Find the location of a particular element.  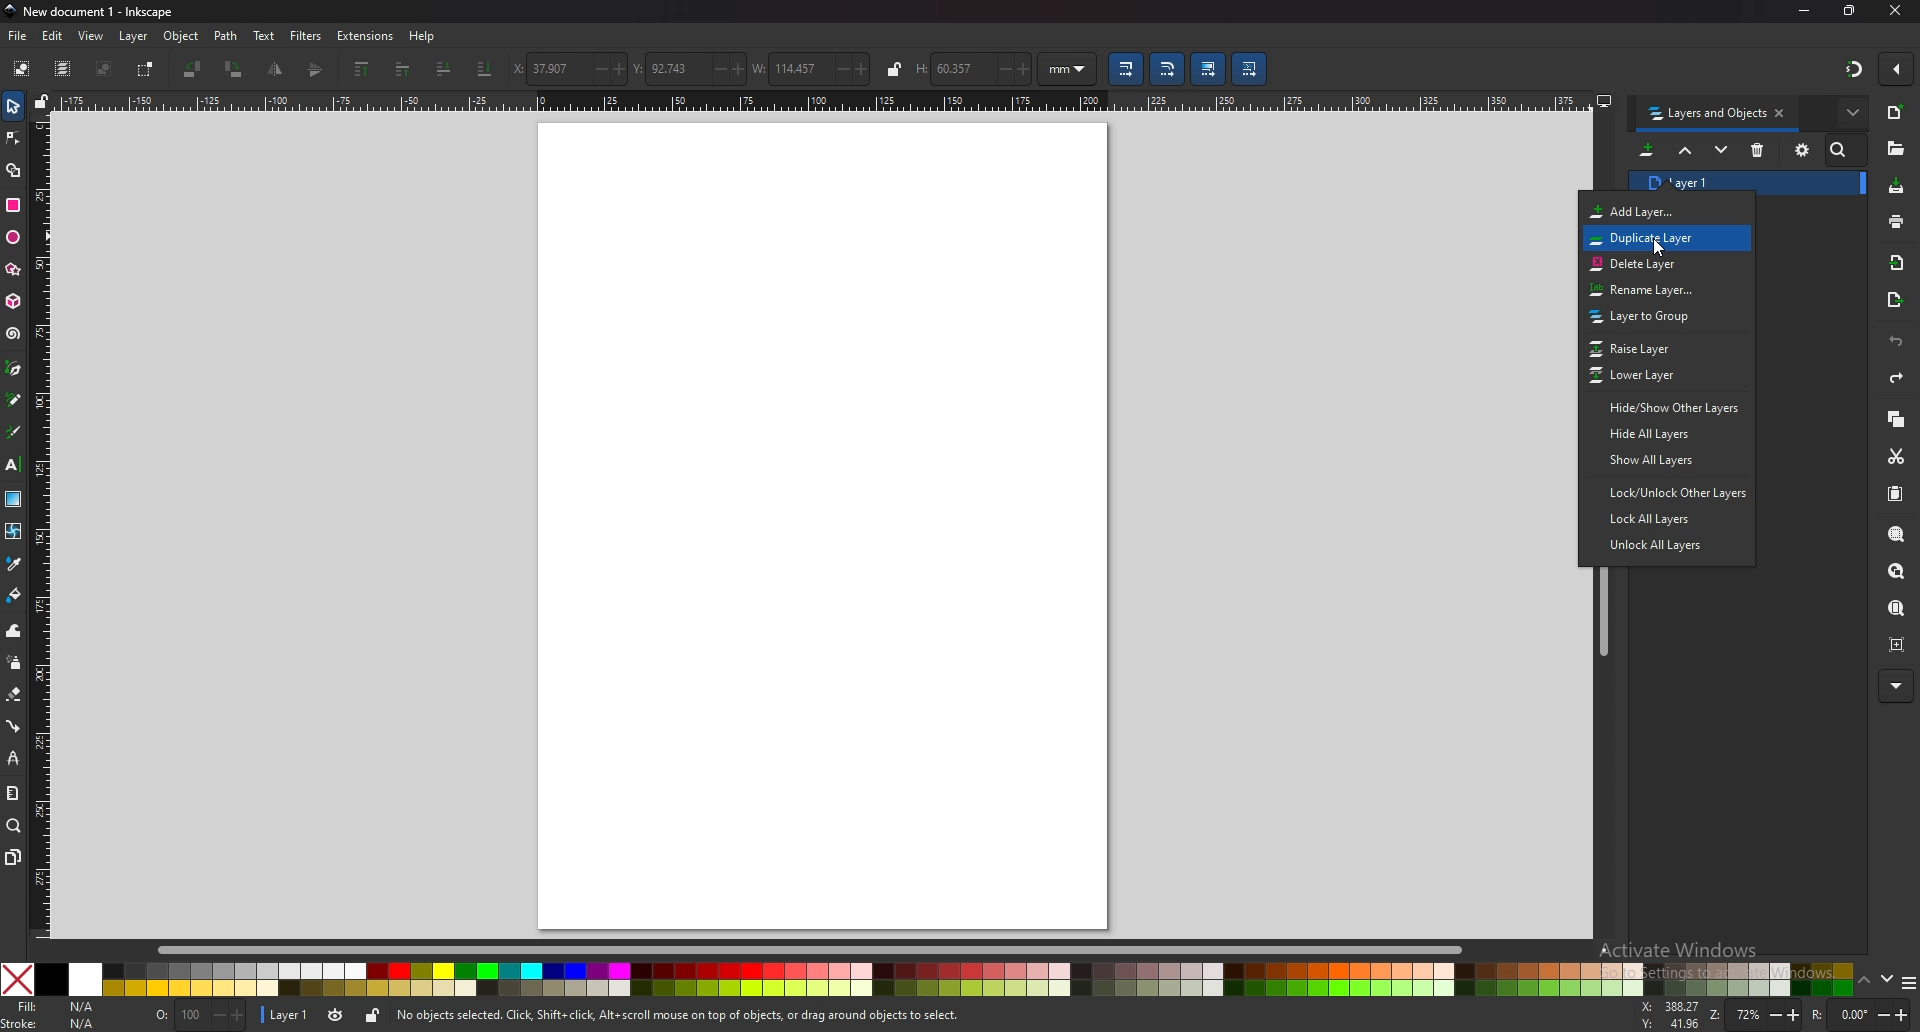

Decrease is located at coordinates (1000, 68).